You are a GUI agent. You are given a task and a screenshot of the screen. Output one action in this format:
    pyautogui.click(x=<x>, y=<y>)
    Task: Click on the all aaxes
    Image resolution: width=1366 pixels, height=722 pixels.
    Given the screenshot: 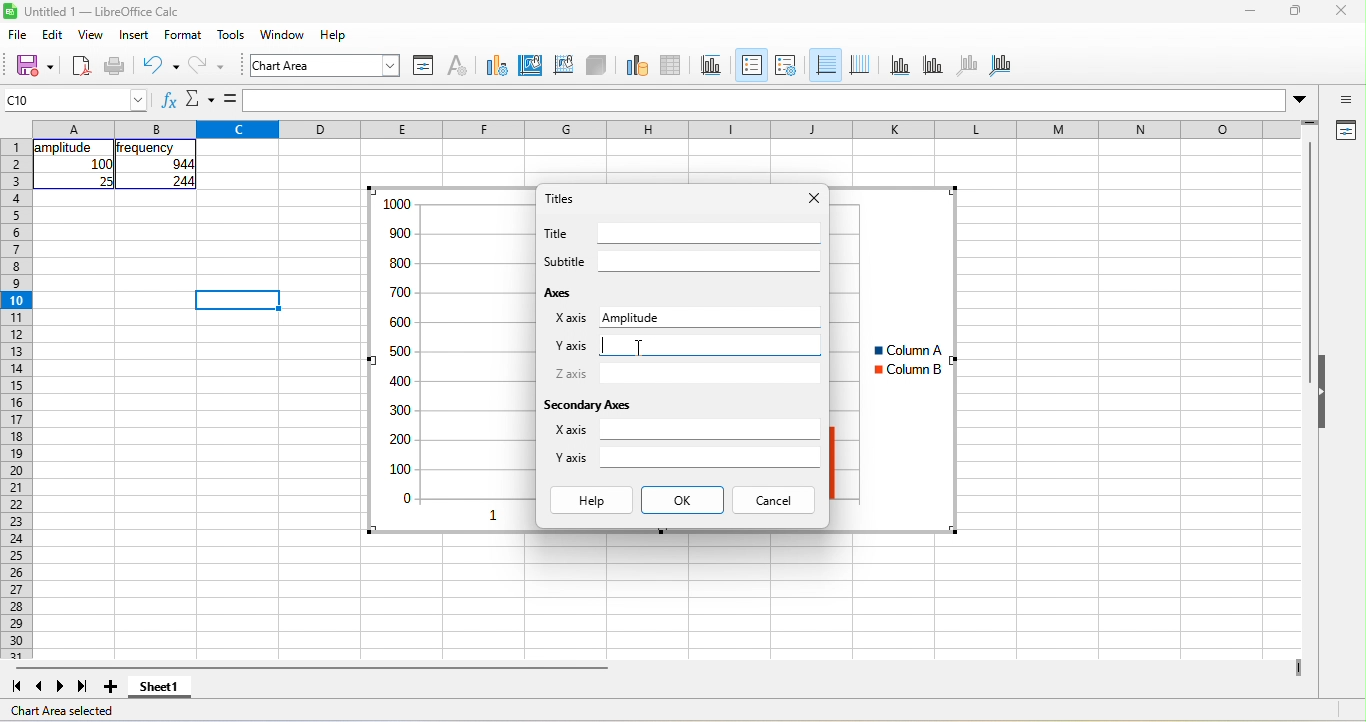 What is the action you would take?
    pyautogui.click(x=1000, y=66)
    